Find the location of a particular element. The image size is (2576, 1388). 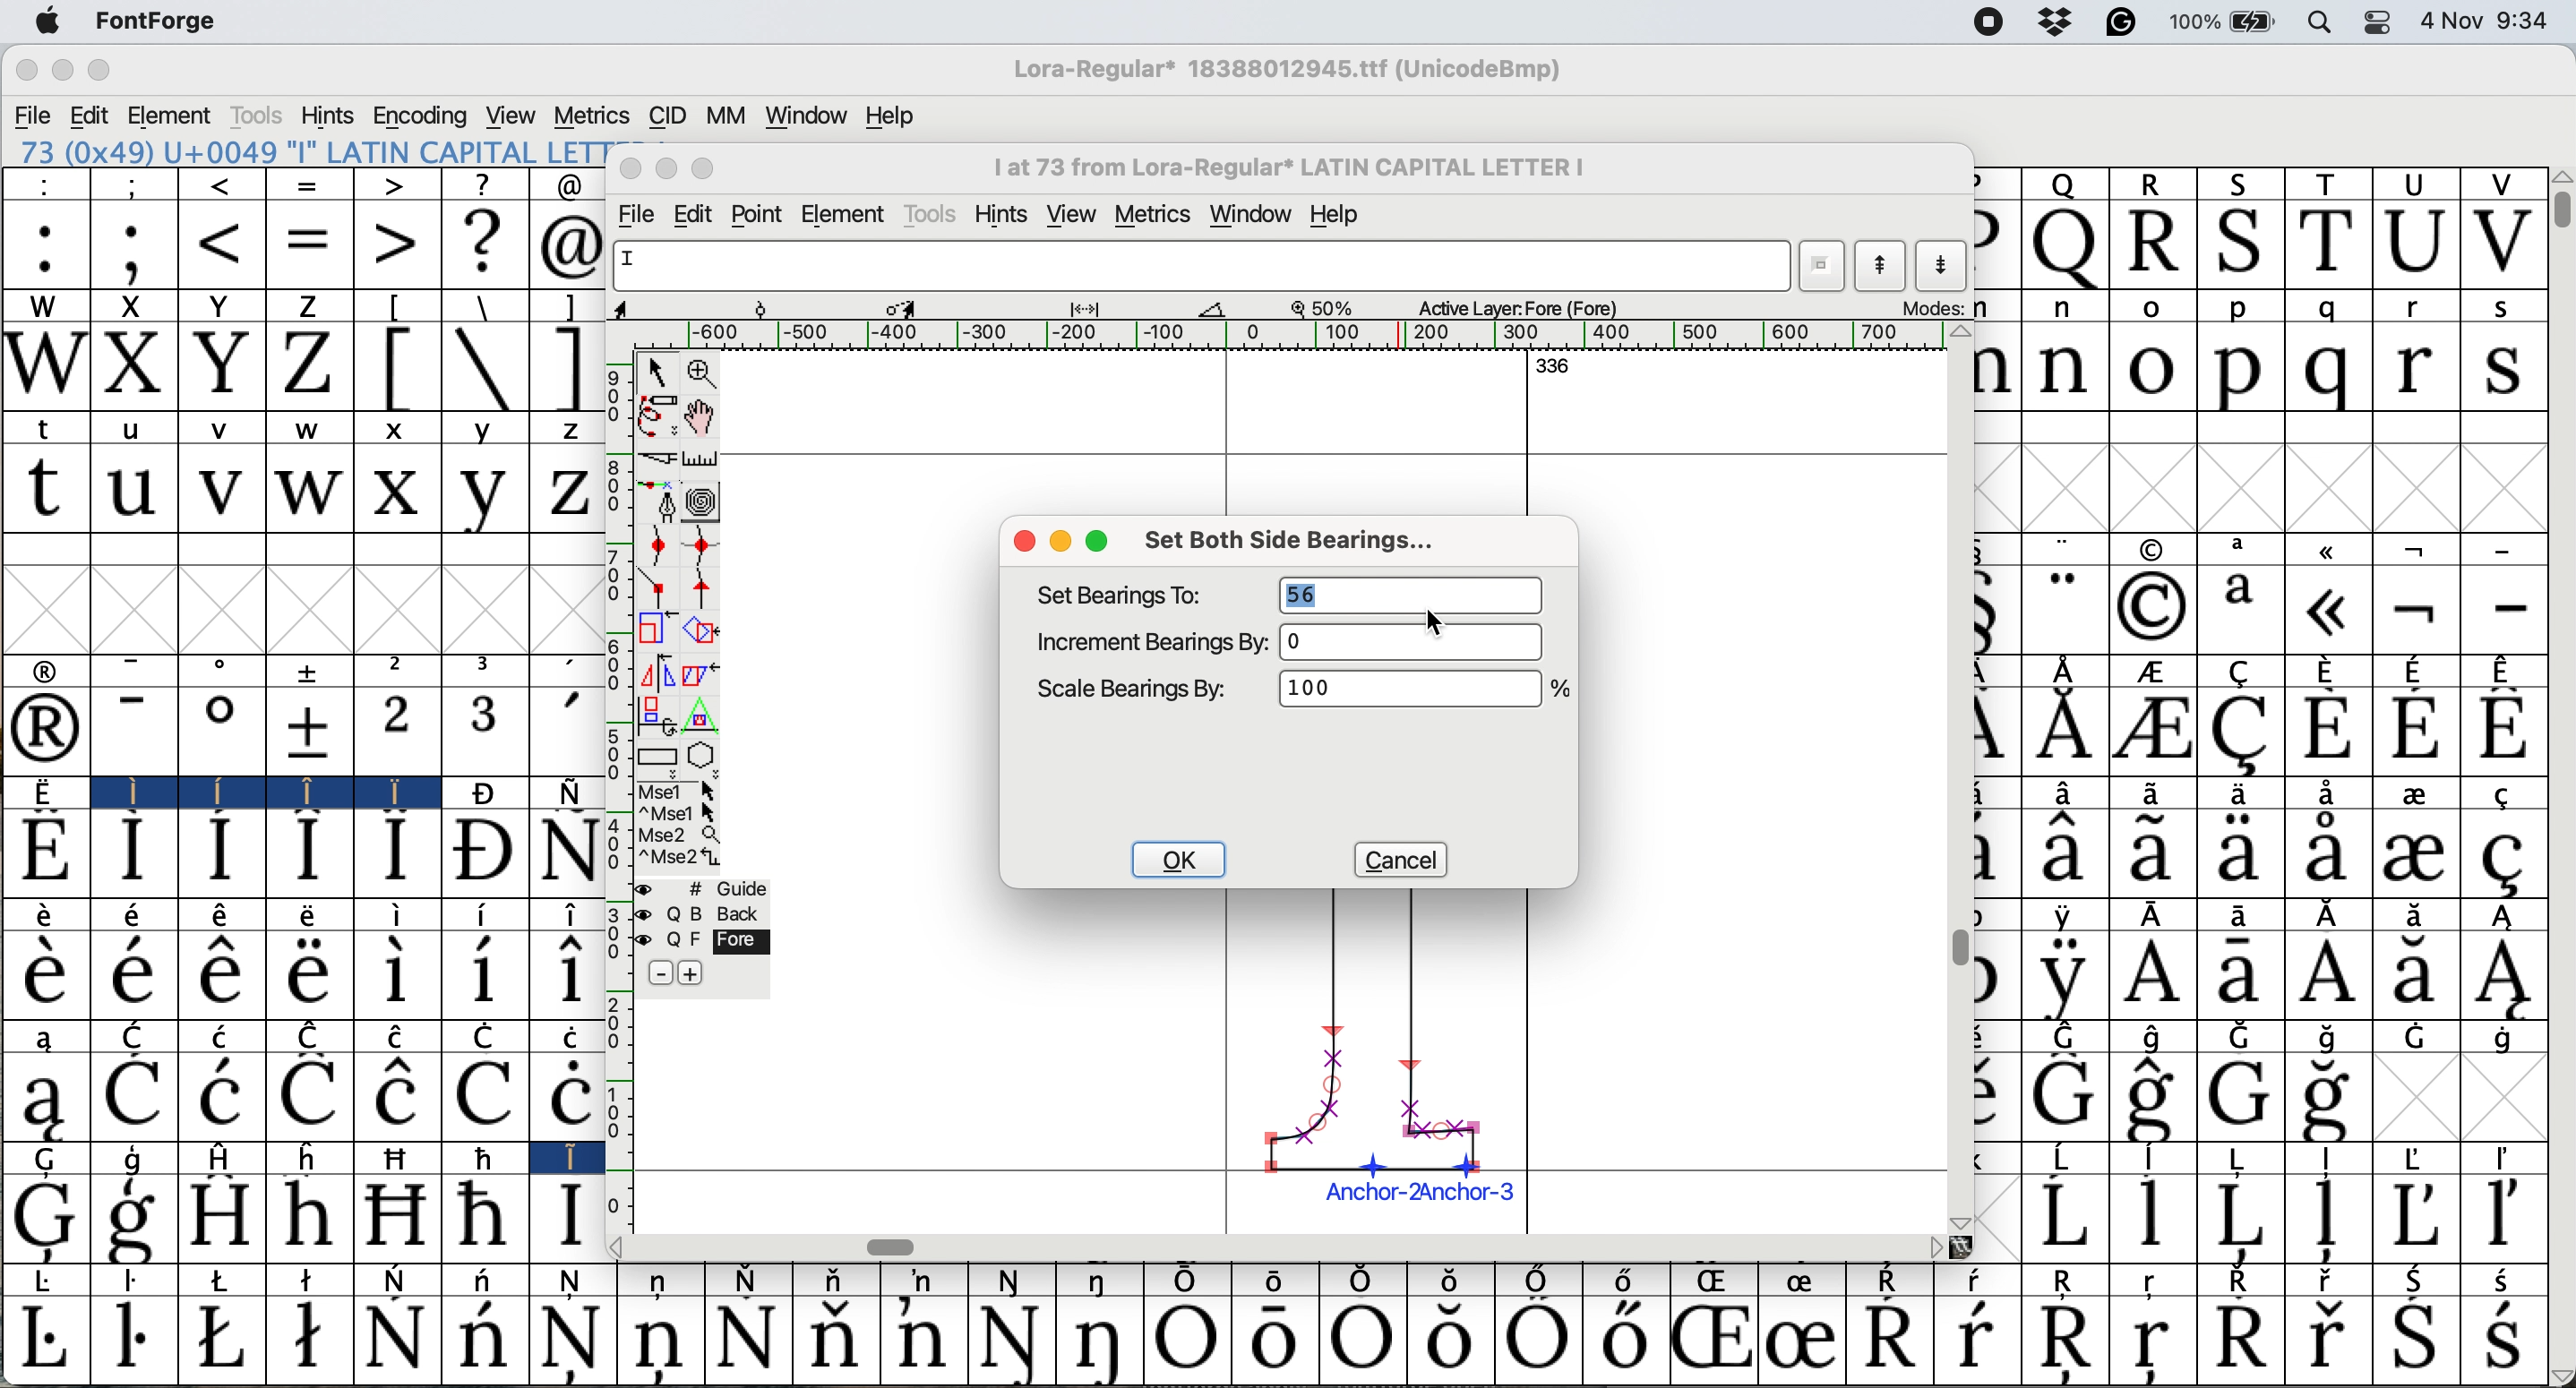

Symbol is located at coordinates (749, 1340).